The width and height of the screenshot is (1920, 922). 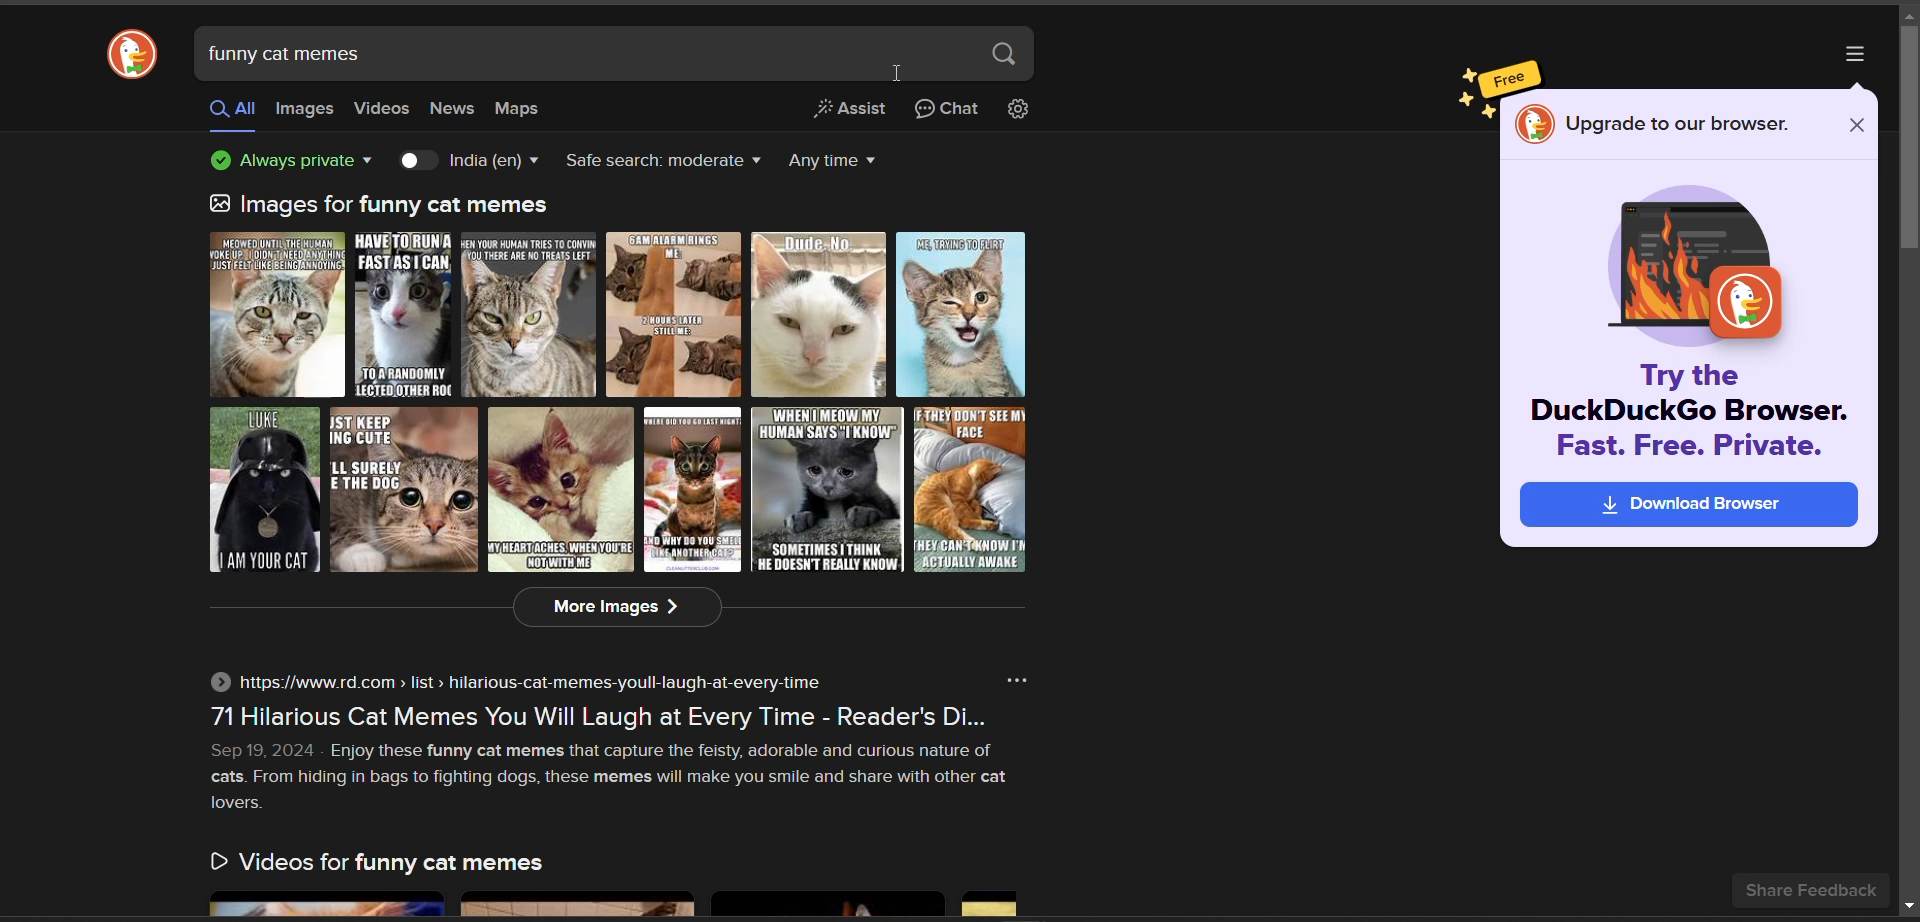 I want to click on chat, so click(x=943, y=113).